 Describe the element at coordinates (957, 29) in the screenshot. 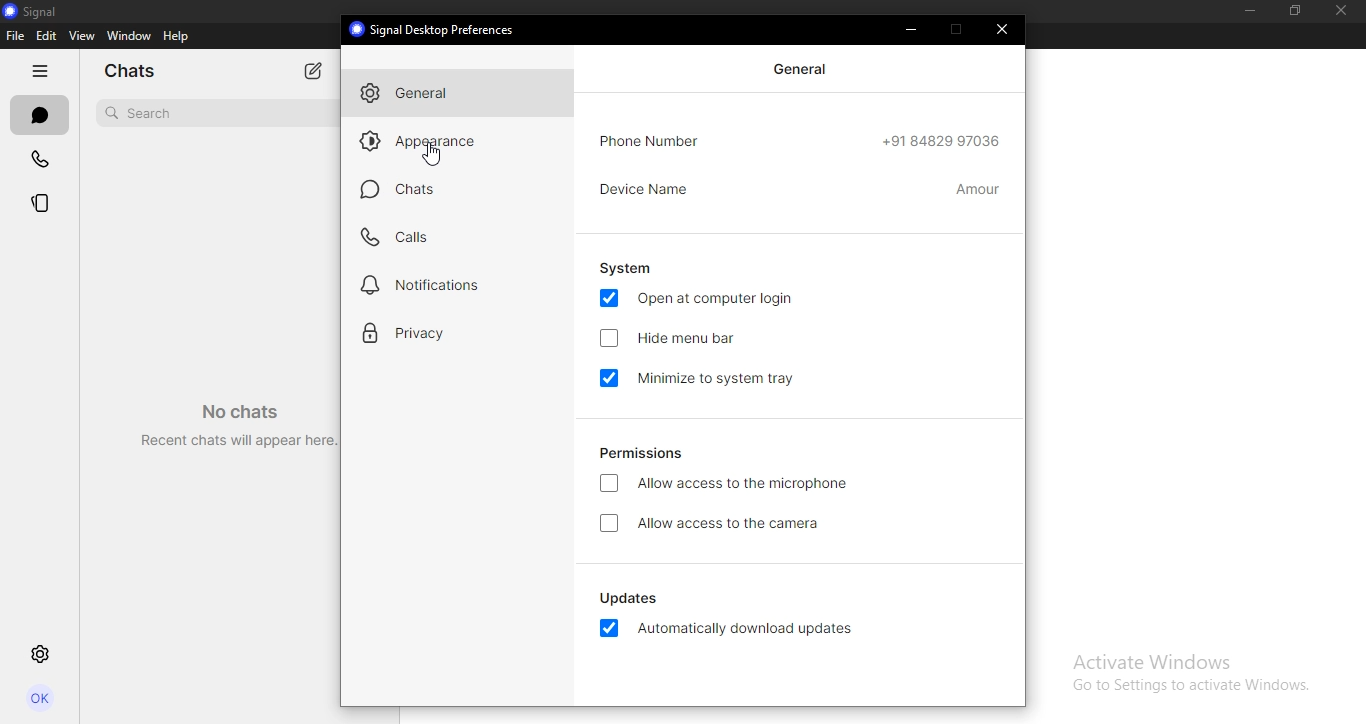

I see `restore down` at that location.